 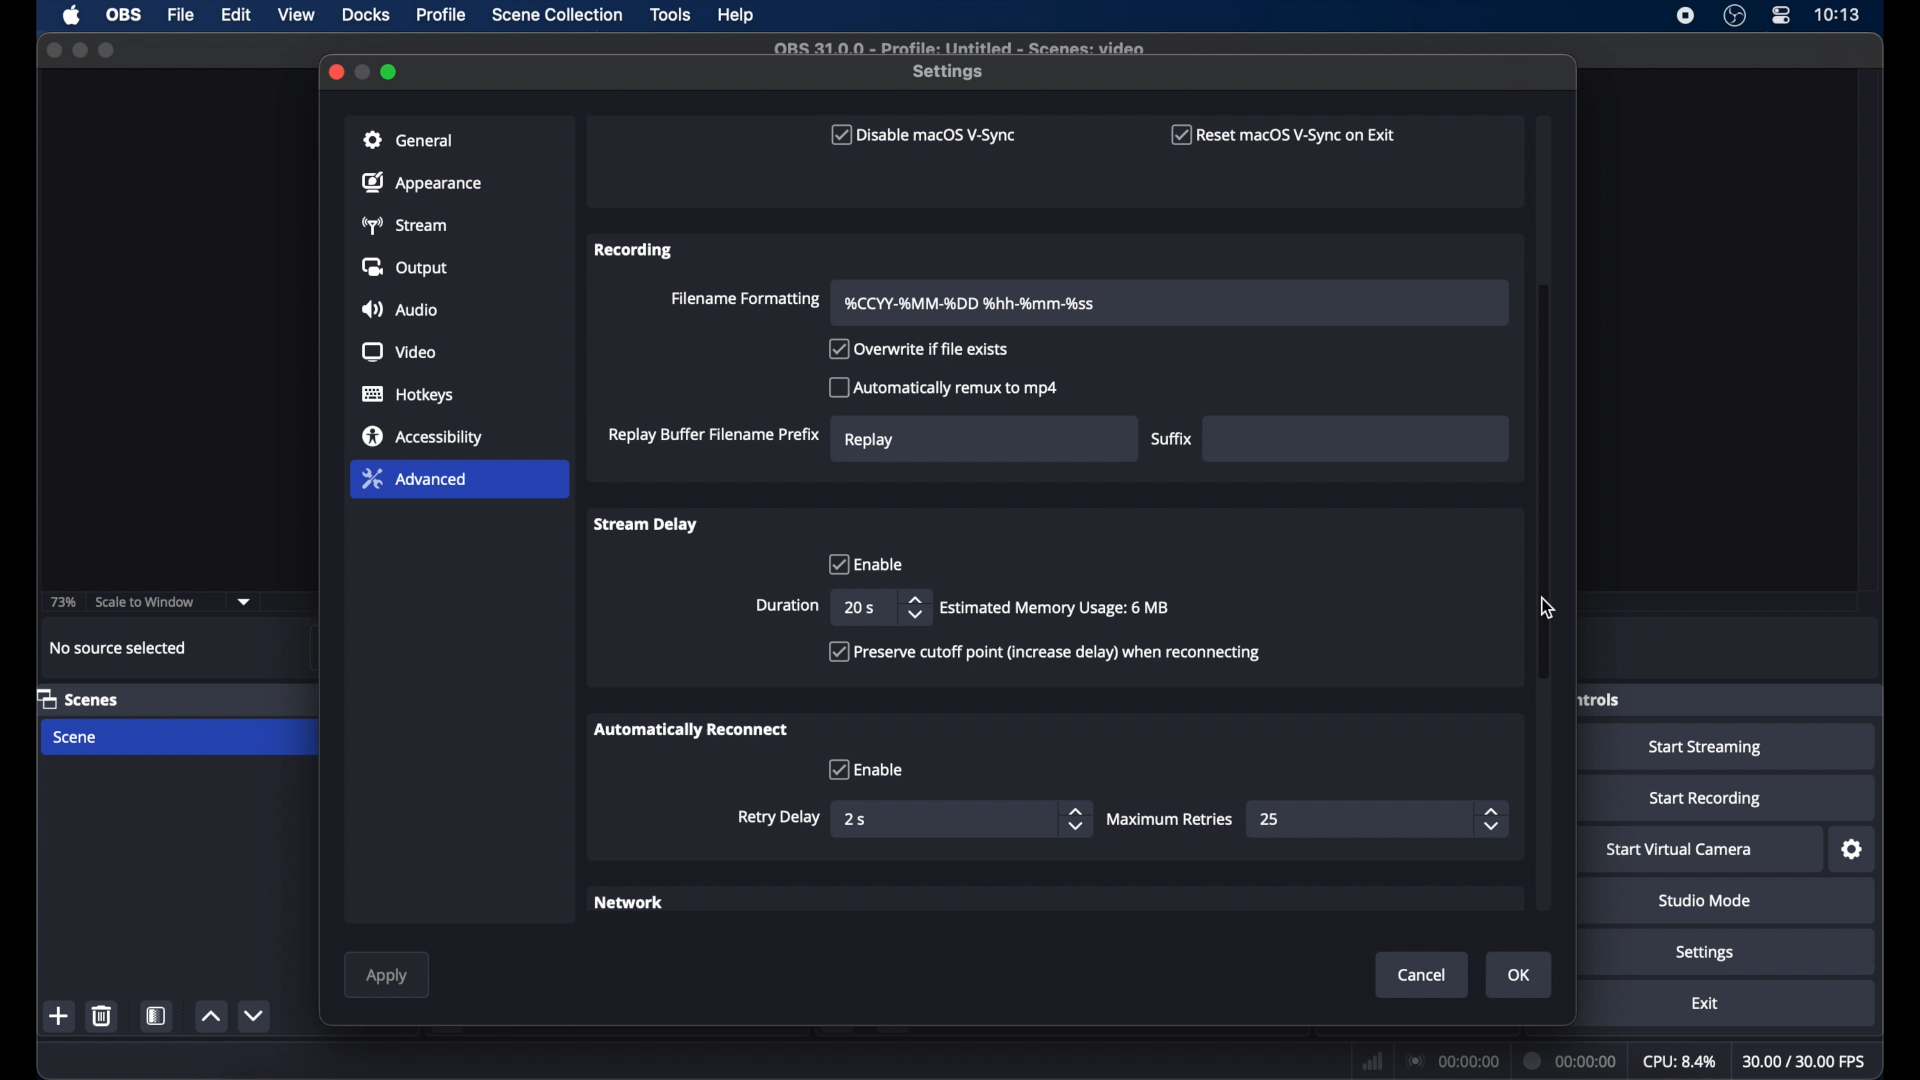 I want to click on 2s, so click(x=857, y=819).